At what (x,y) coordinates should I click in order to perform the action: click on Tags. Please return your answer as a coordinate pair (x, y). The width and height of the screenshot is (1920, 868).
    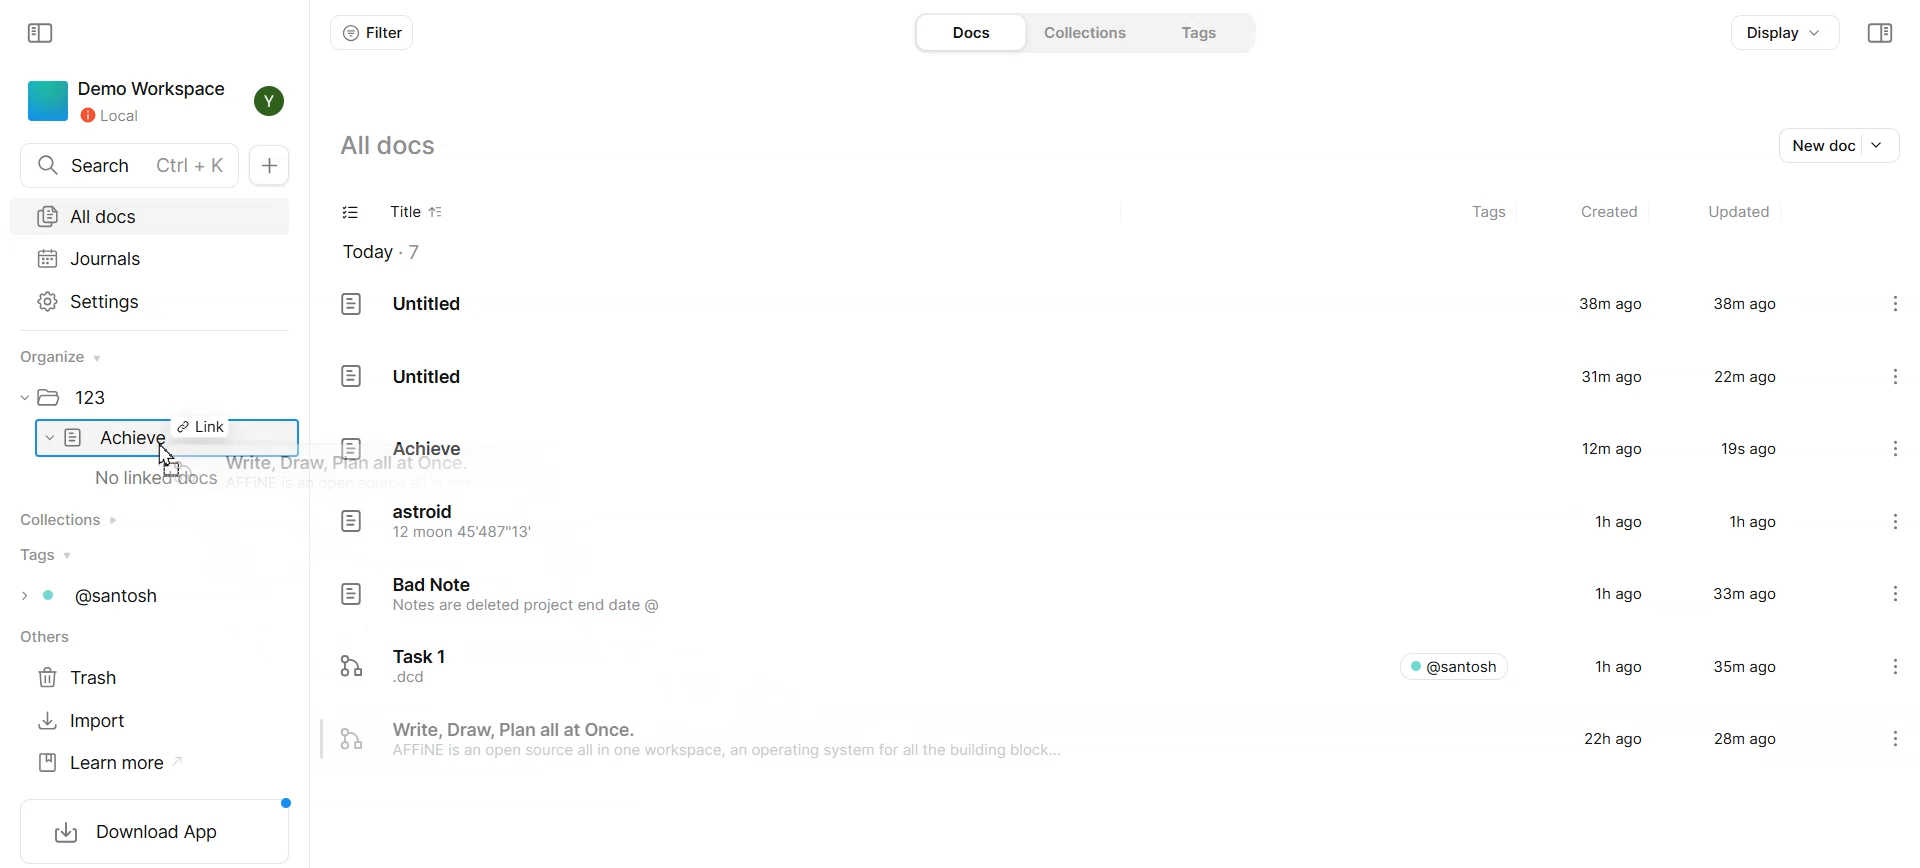
    Looking at the image, I should click on (1194, 32).